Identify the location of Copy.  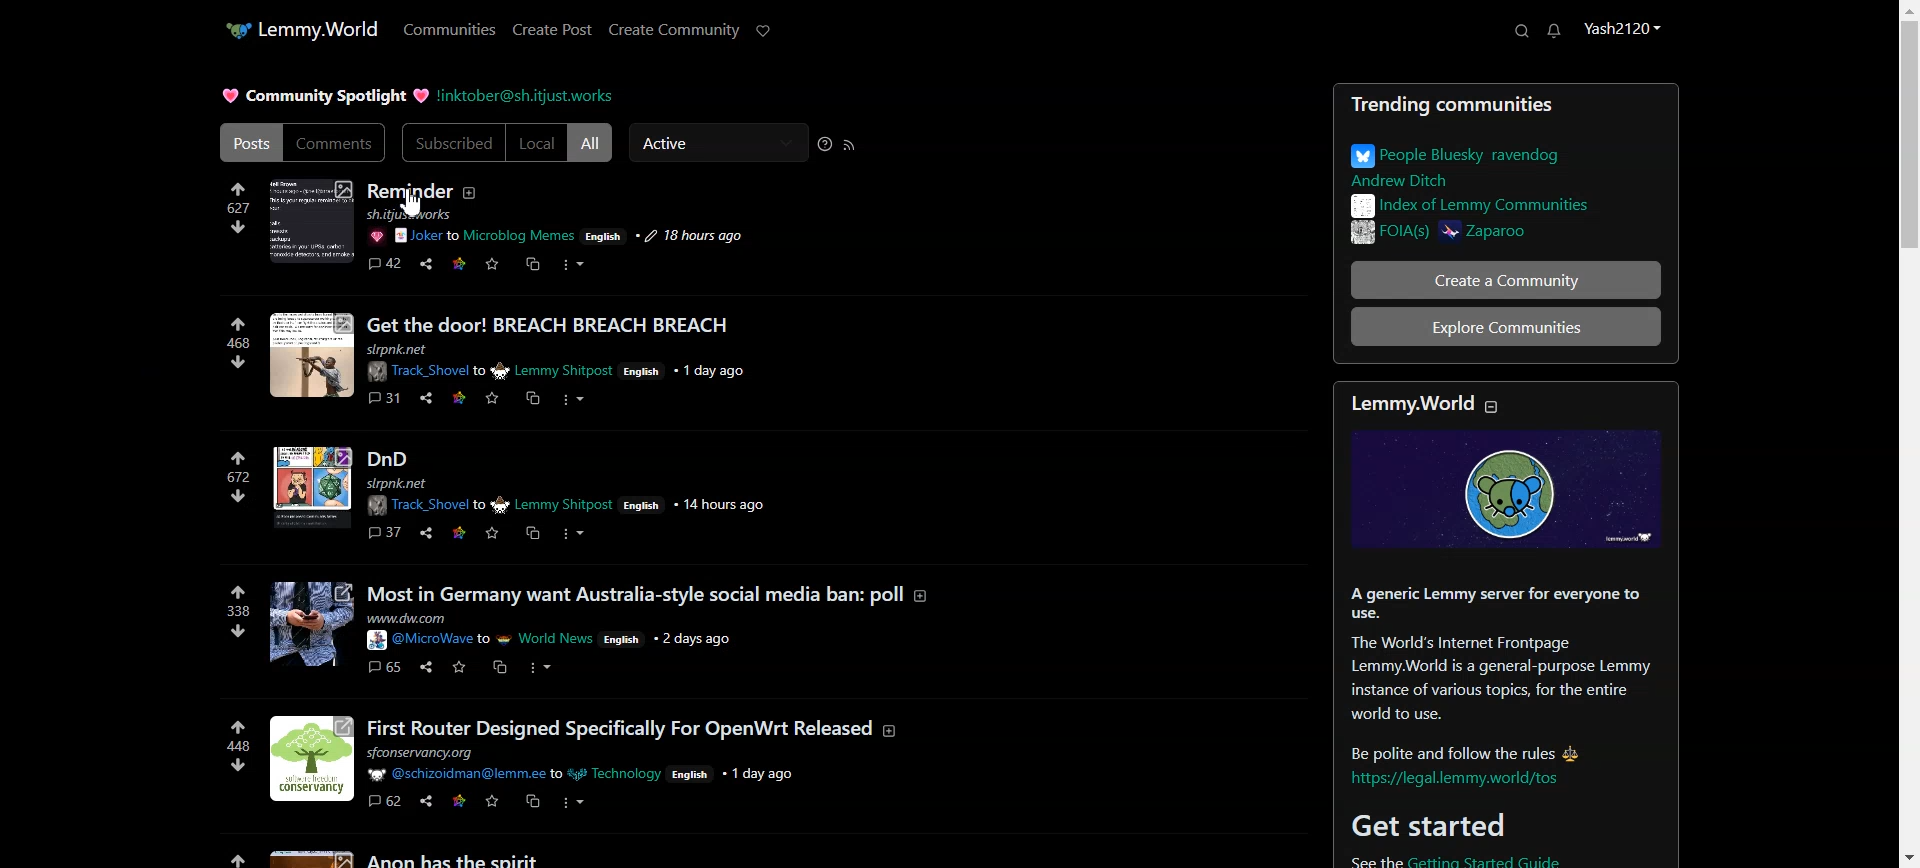
(533, 264).